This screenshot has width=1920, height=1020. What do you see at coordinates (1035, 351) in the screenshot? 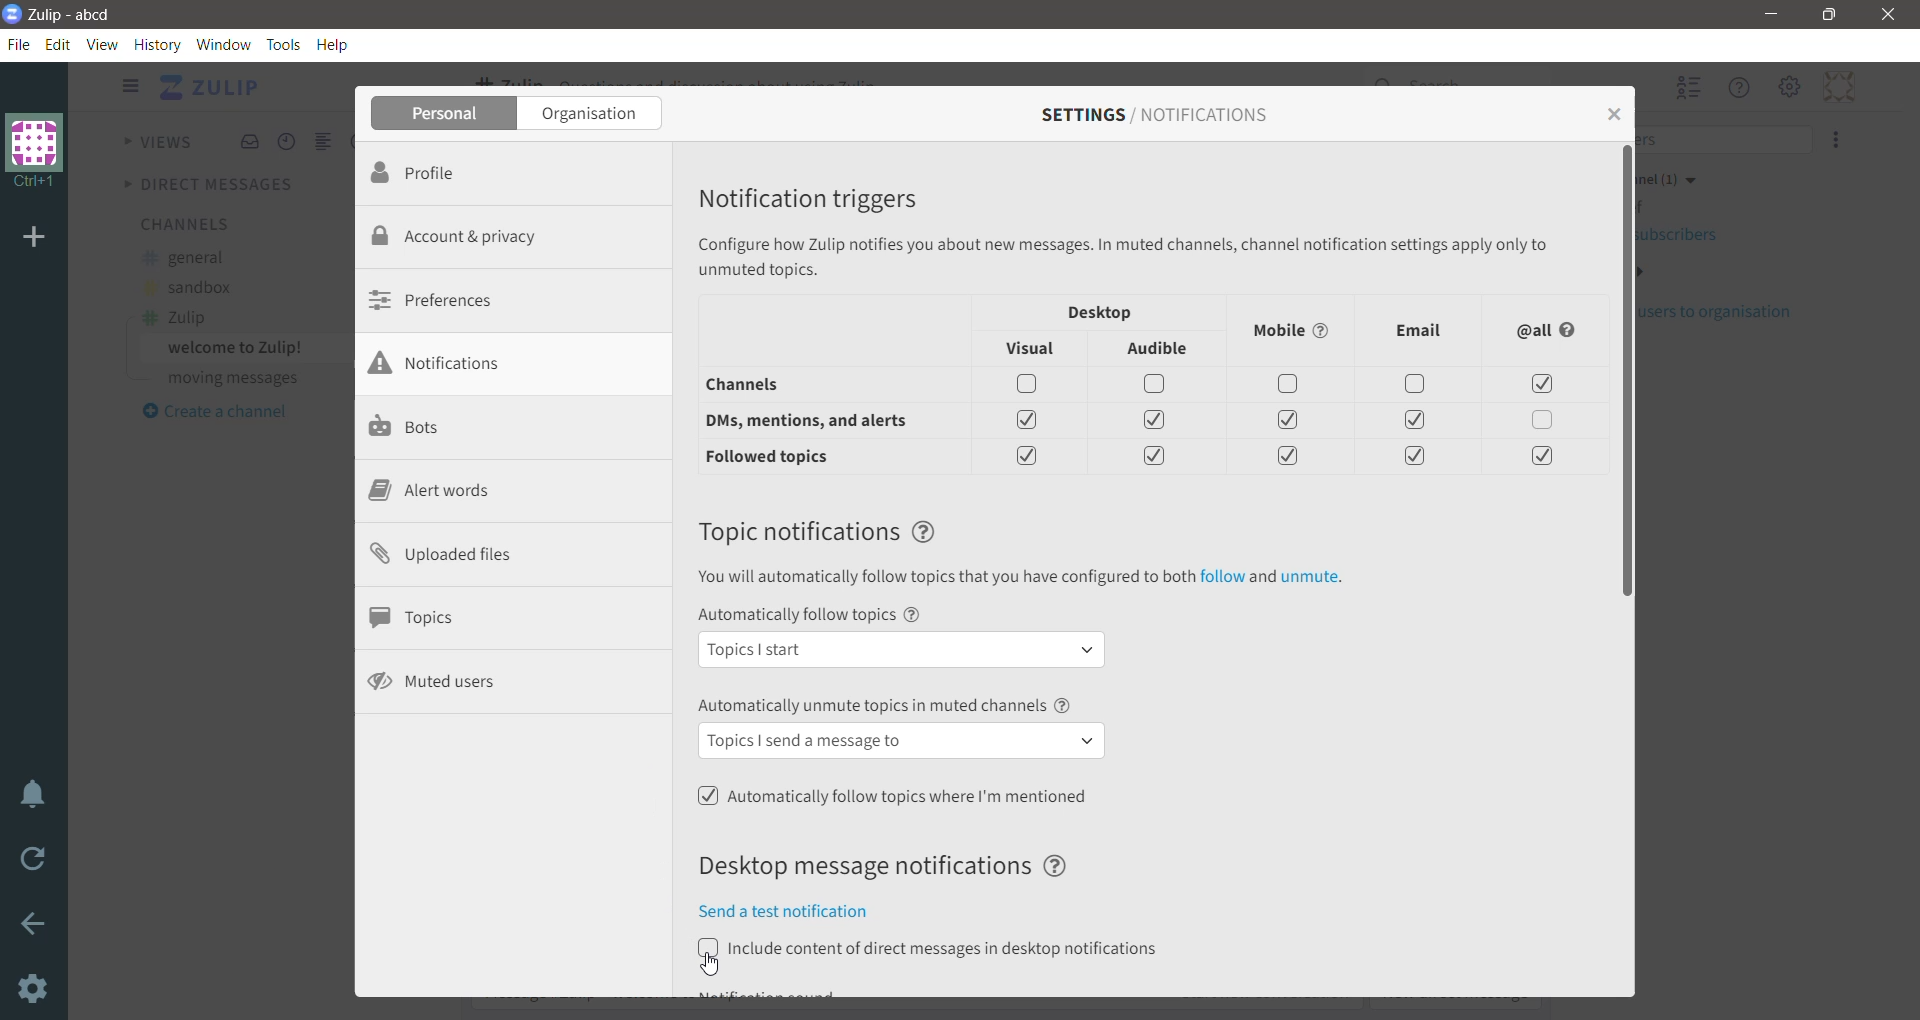
I see `visual` at bounding box center [1035, 351].